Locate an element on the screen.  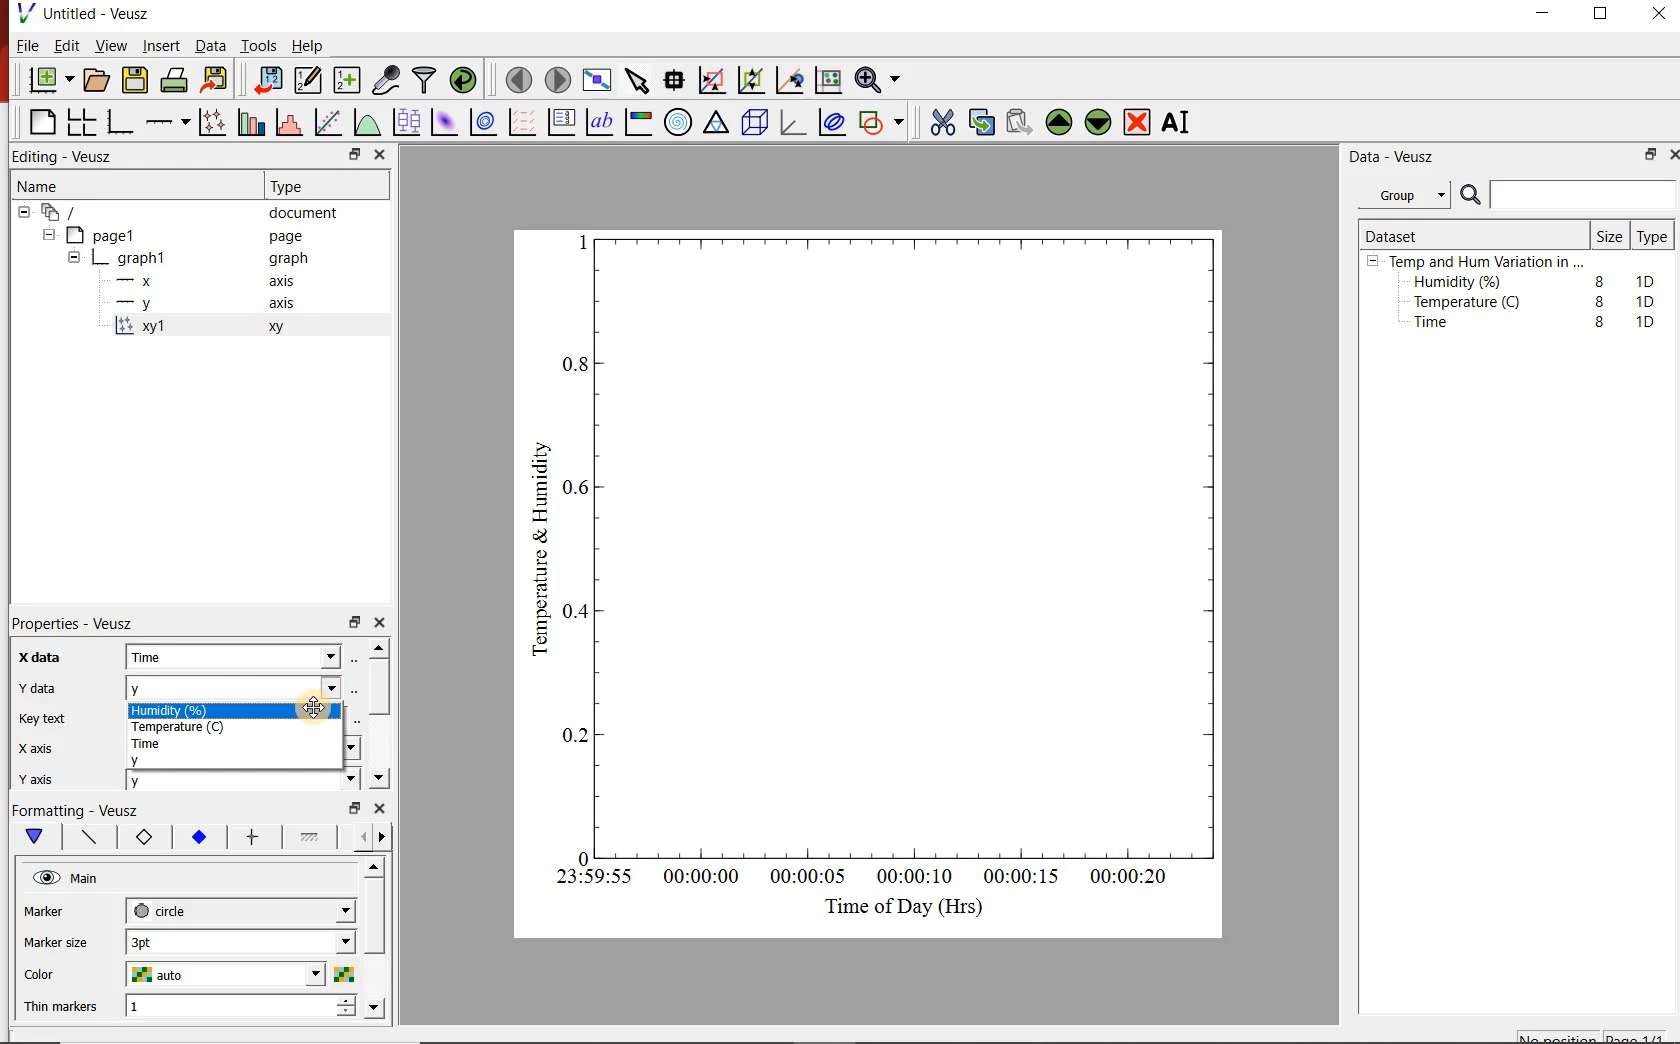
click to recenter graph axes is located at coordinates (790, 80).